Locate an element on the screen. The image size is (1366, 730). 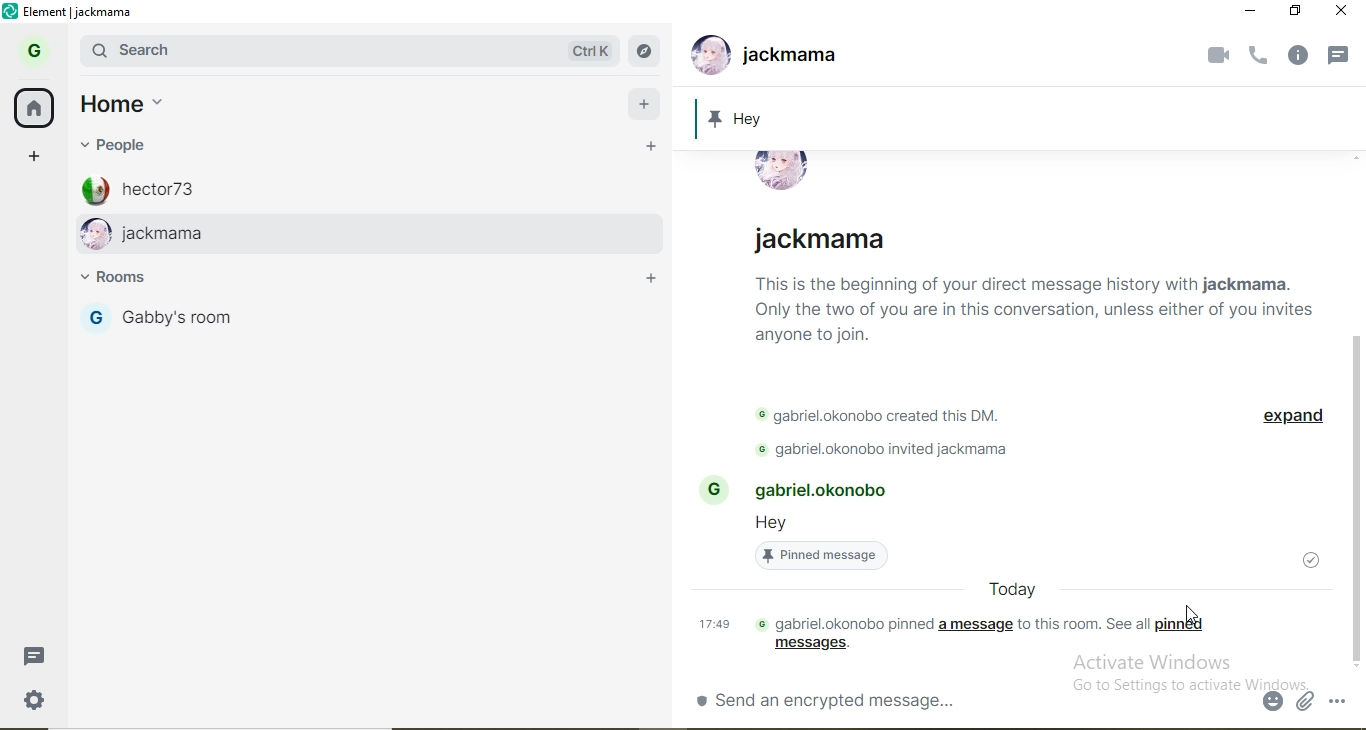
 is located at coordinates (781, 524).